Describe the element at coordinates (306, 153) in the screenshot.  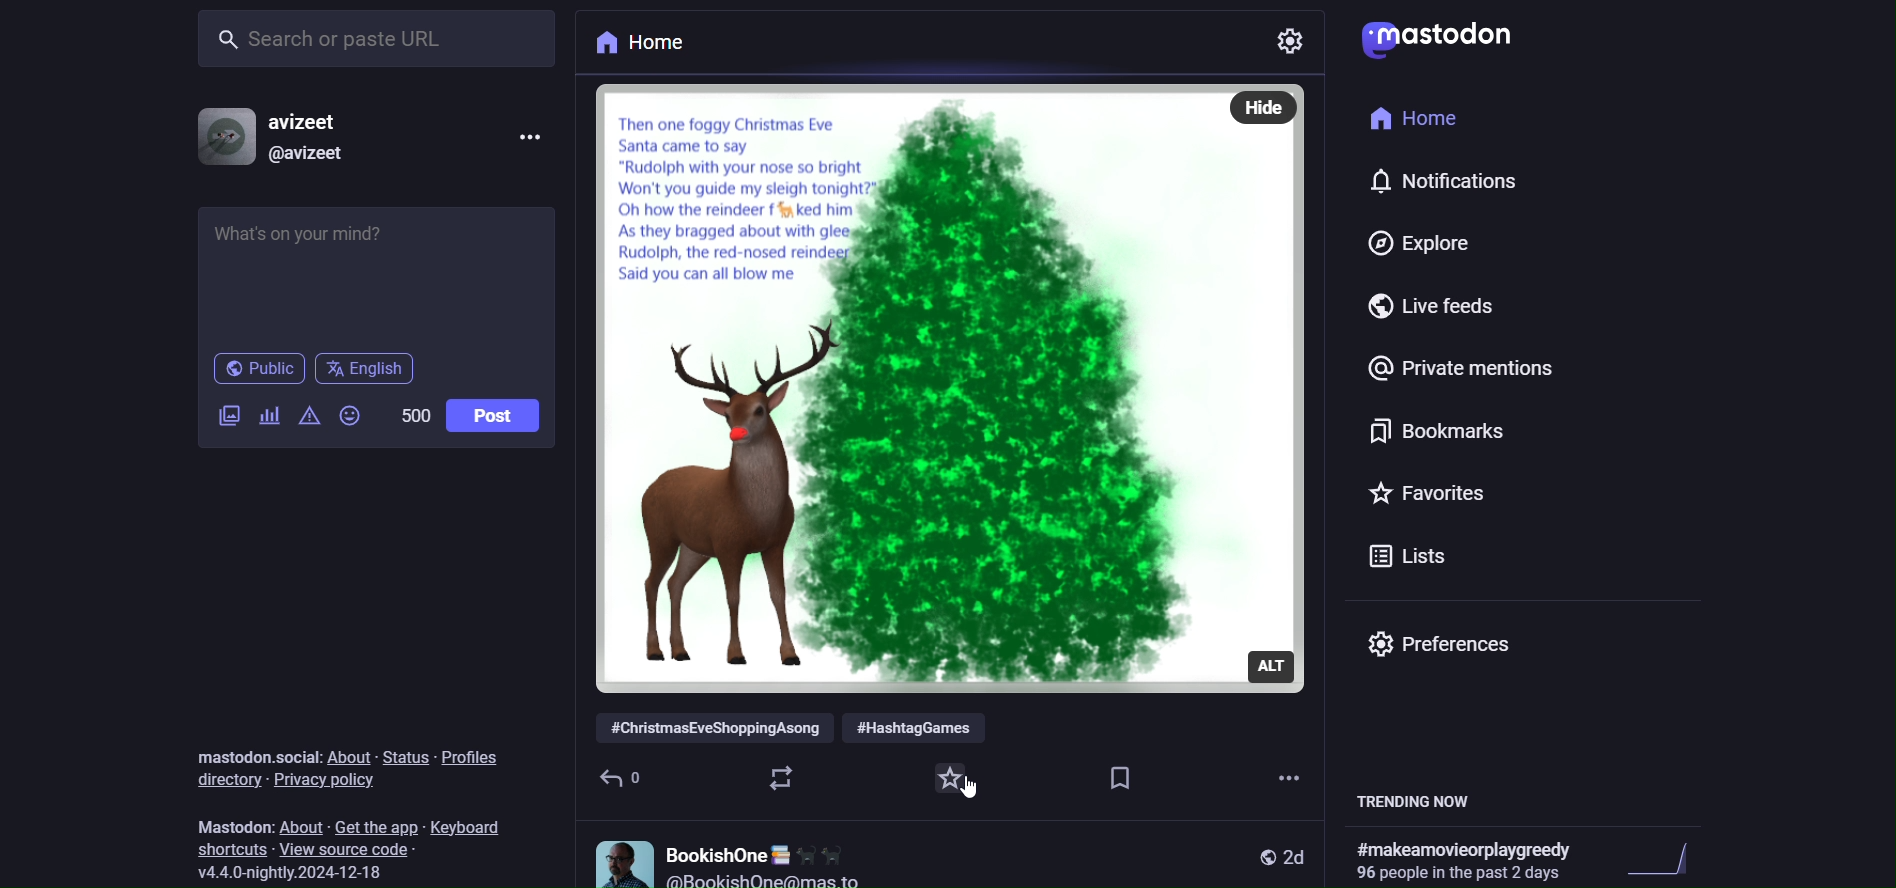
I see `@avizeet` at that location.